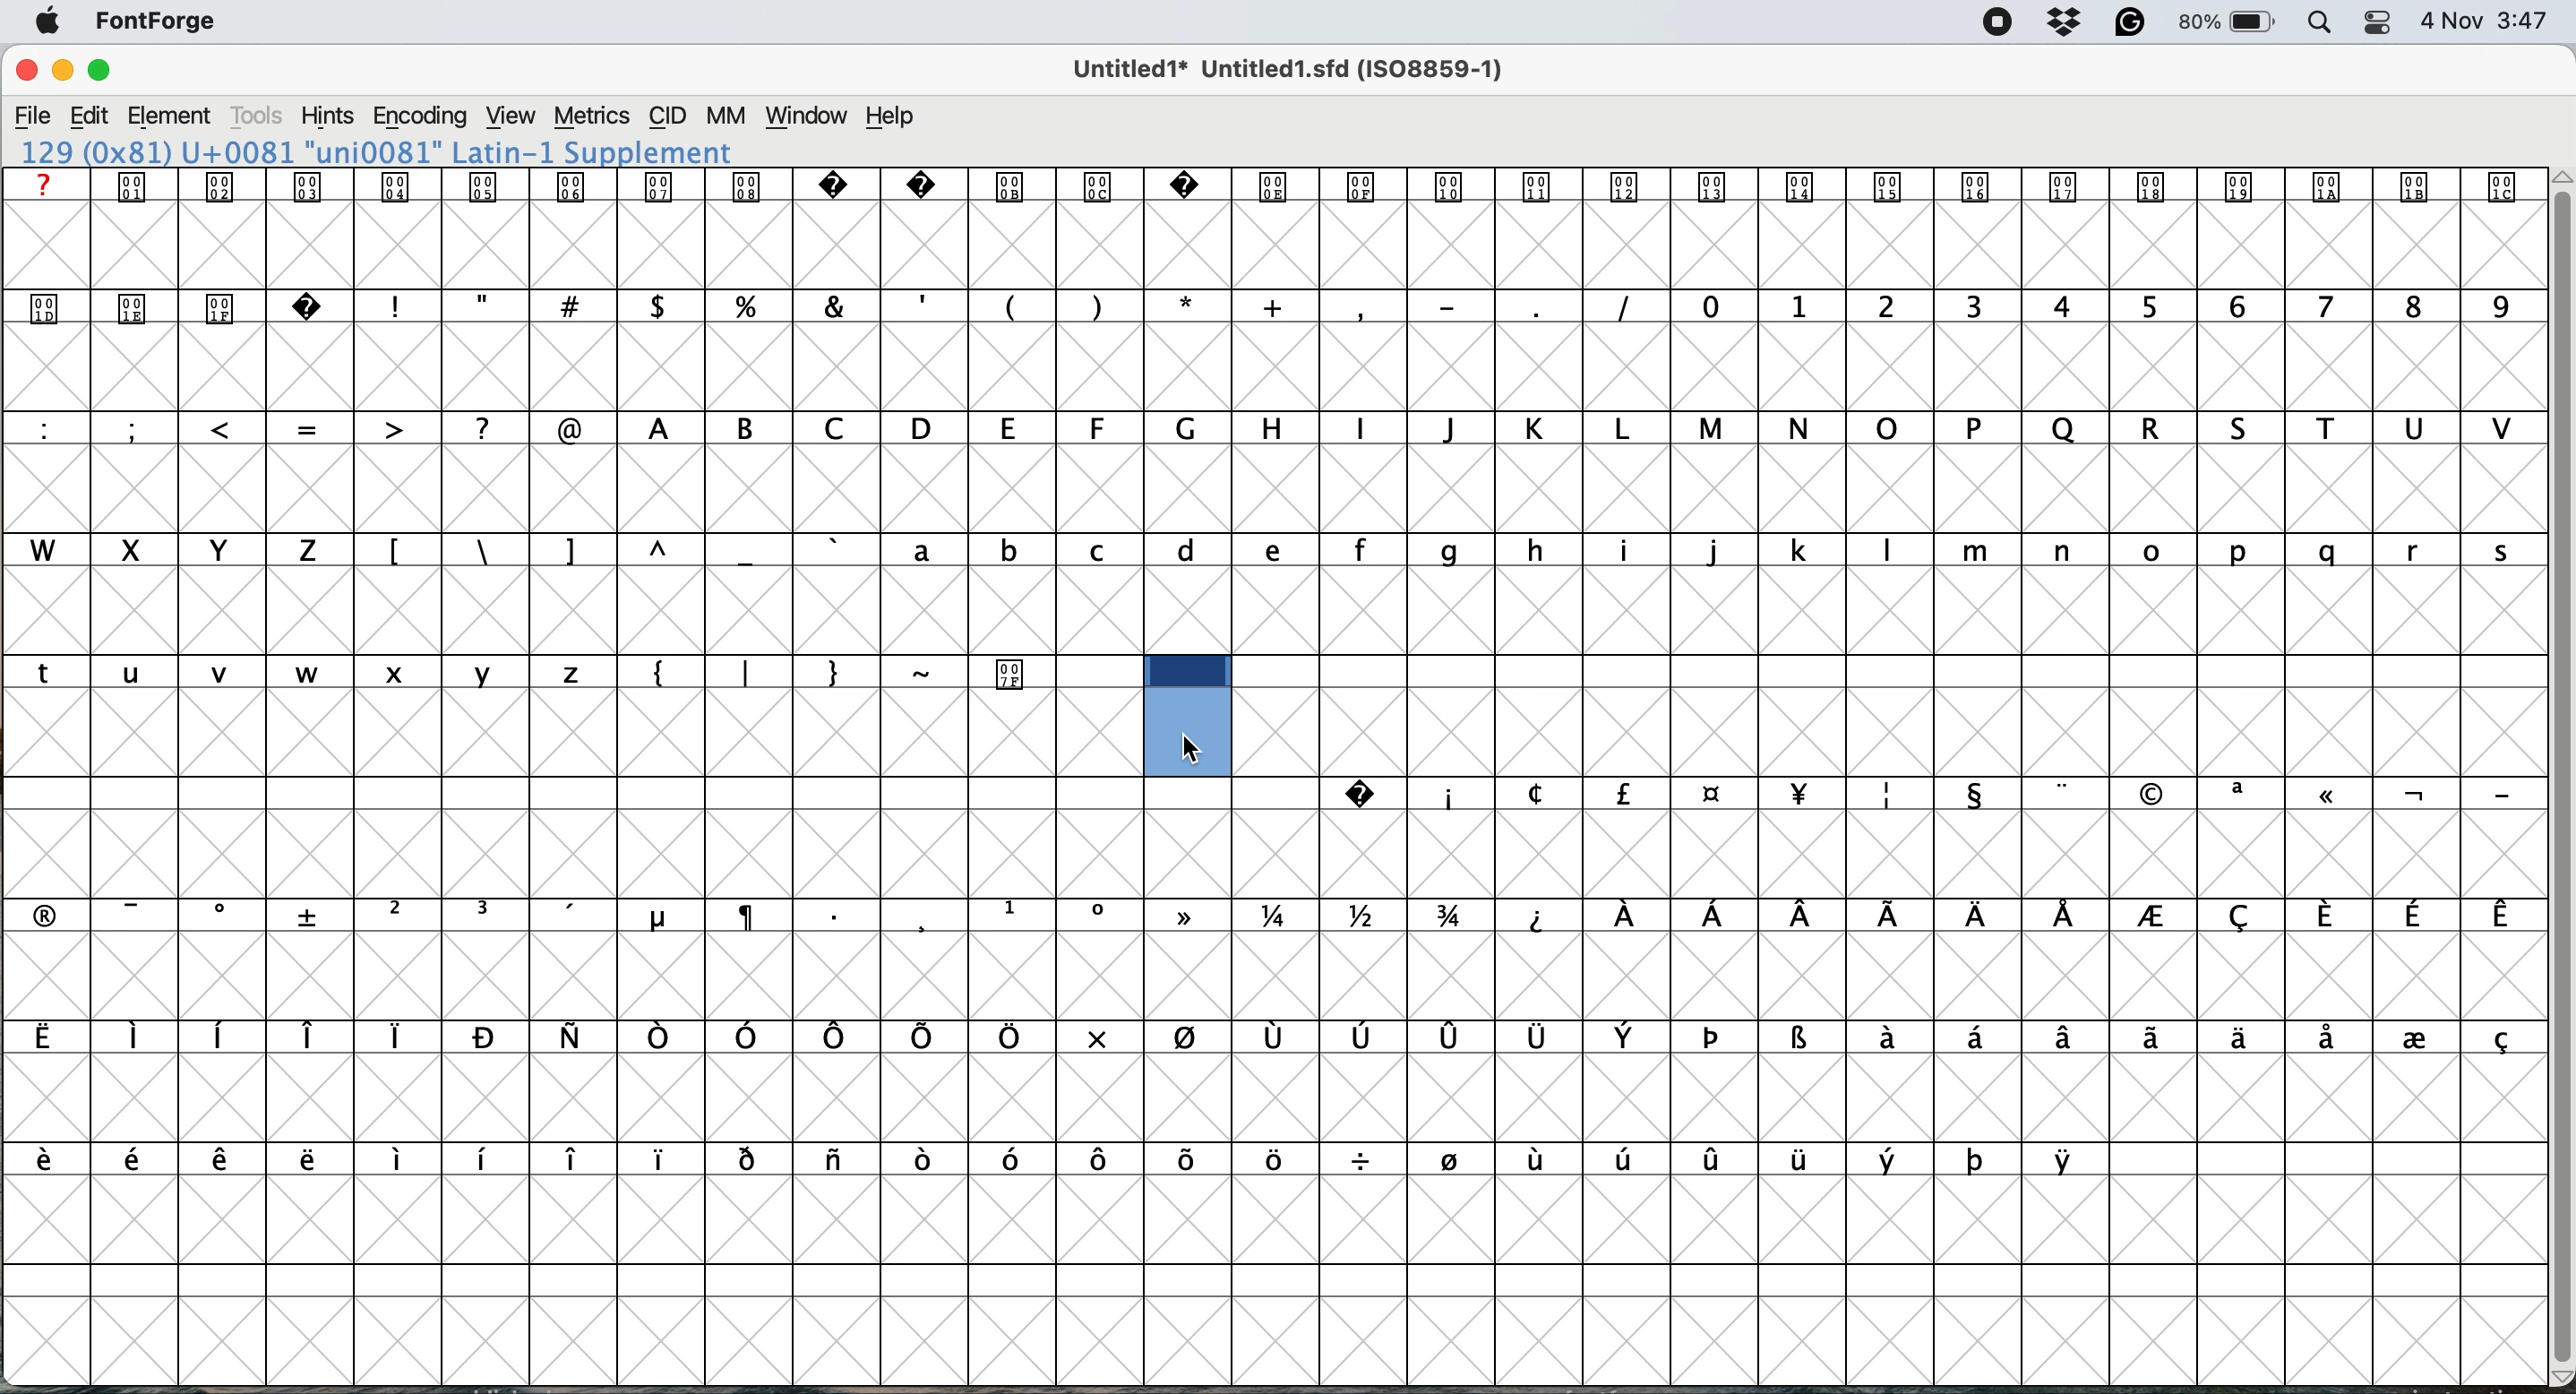 This screenshot has width=2576, height=1394. Describe the element at coordinates (260, 115) in the screenshot. I see `Tools` at that location.